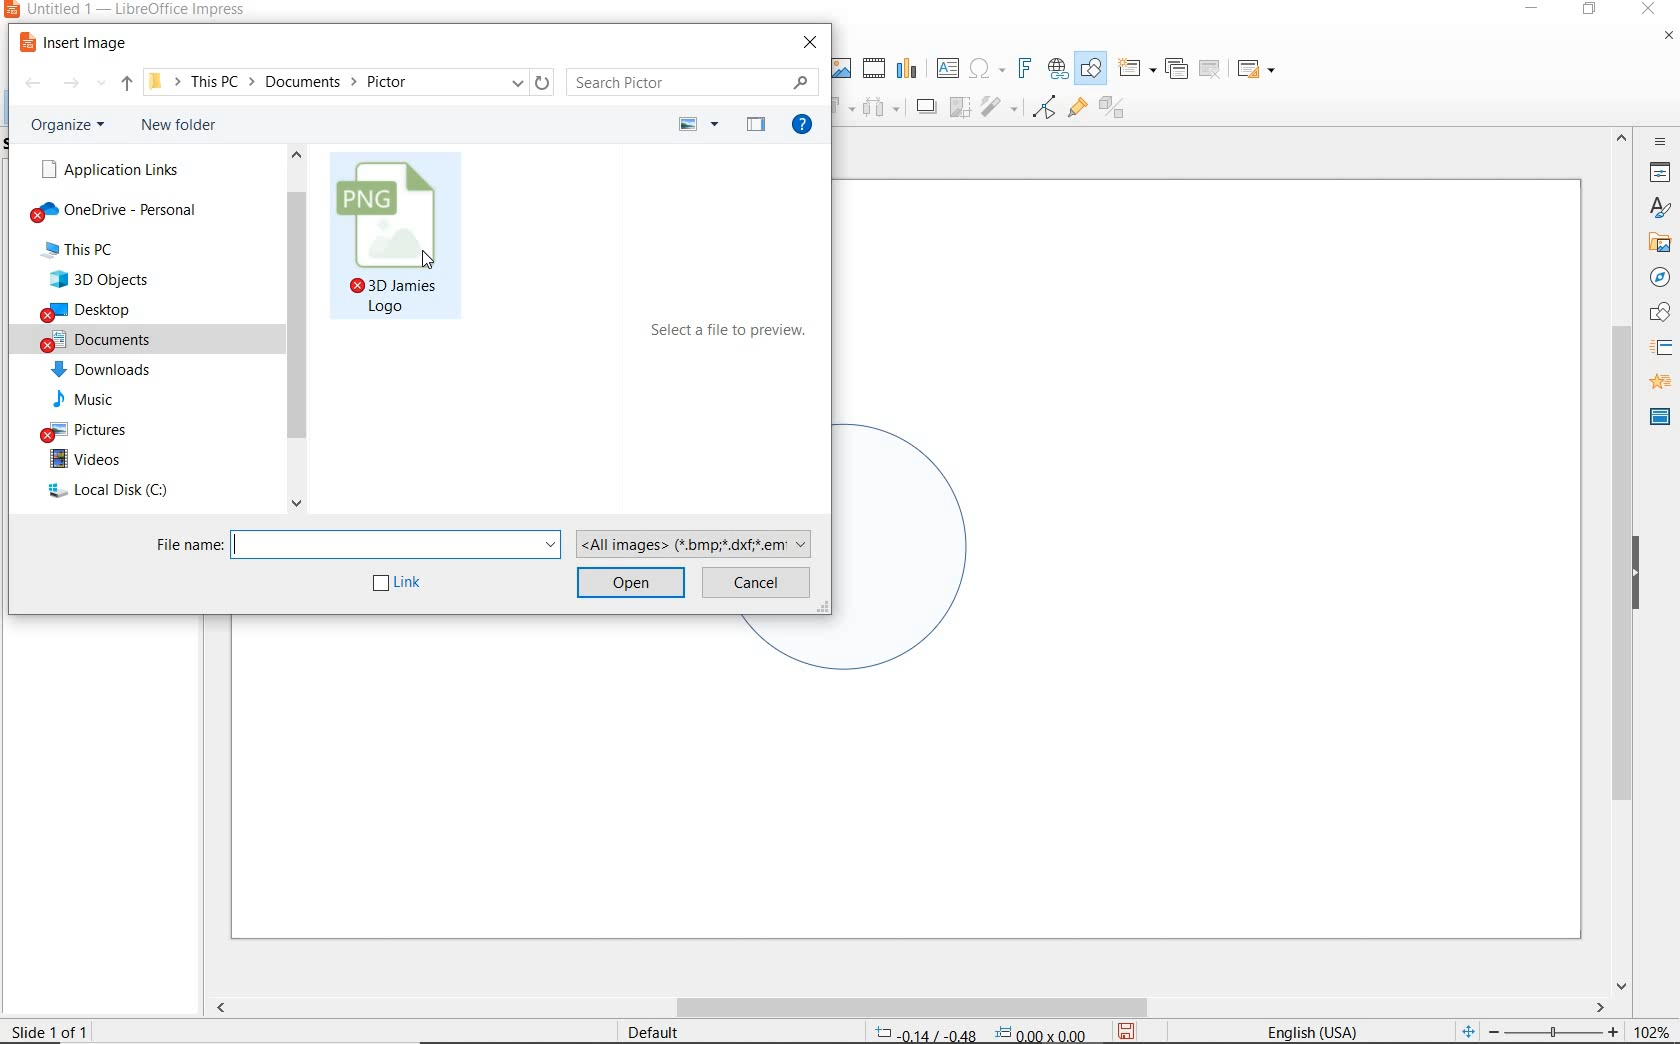  What do you see at coordinates (96, 399) in the screenshot?
I see `music` at bounding box center [96, 399].